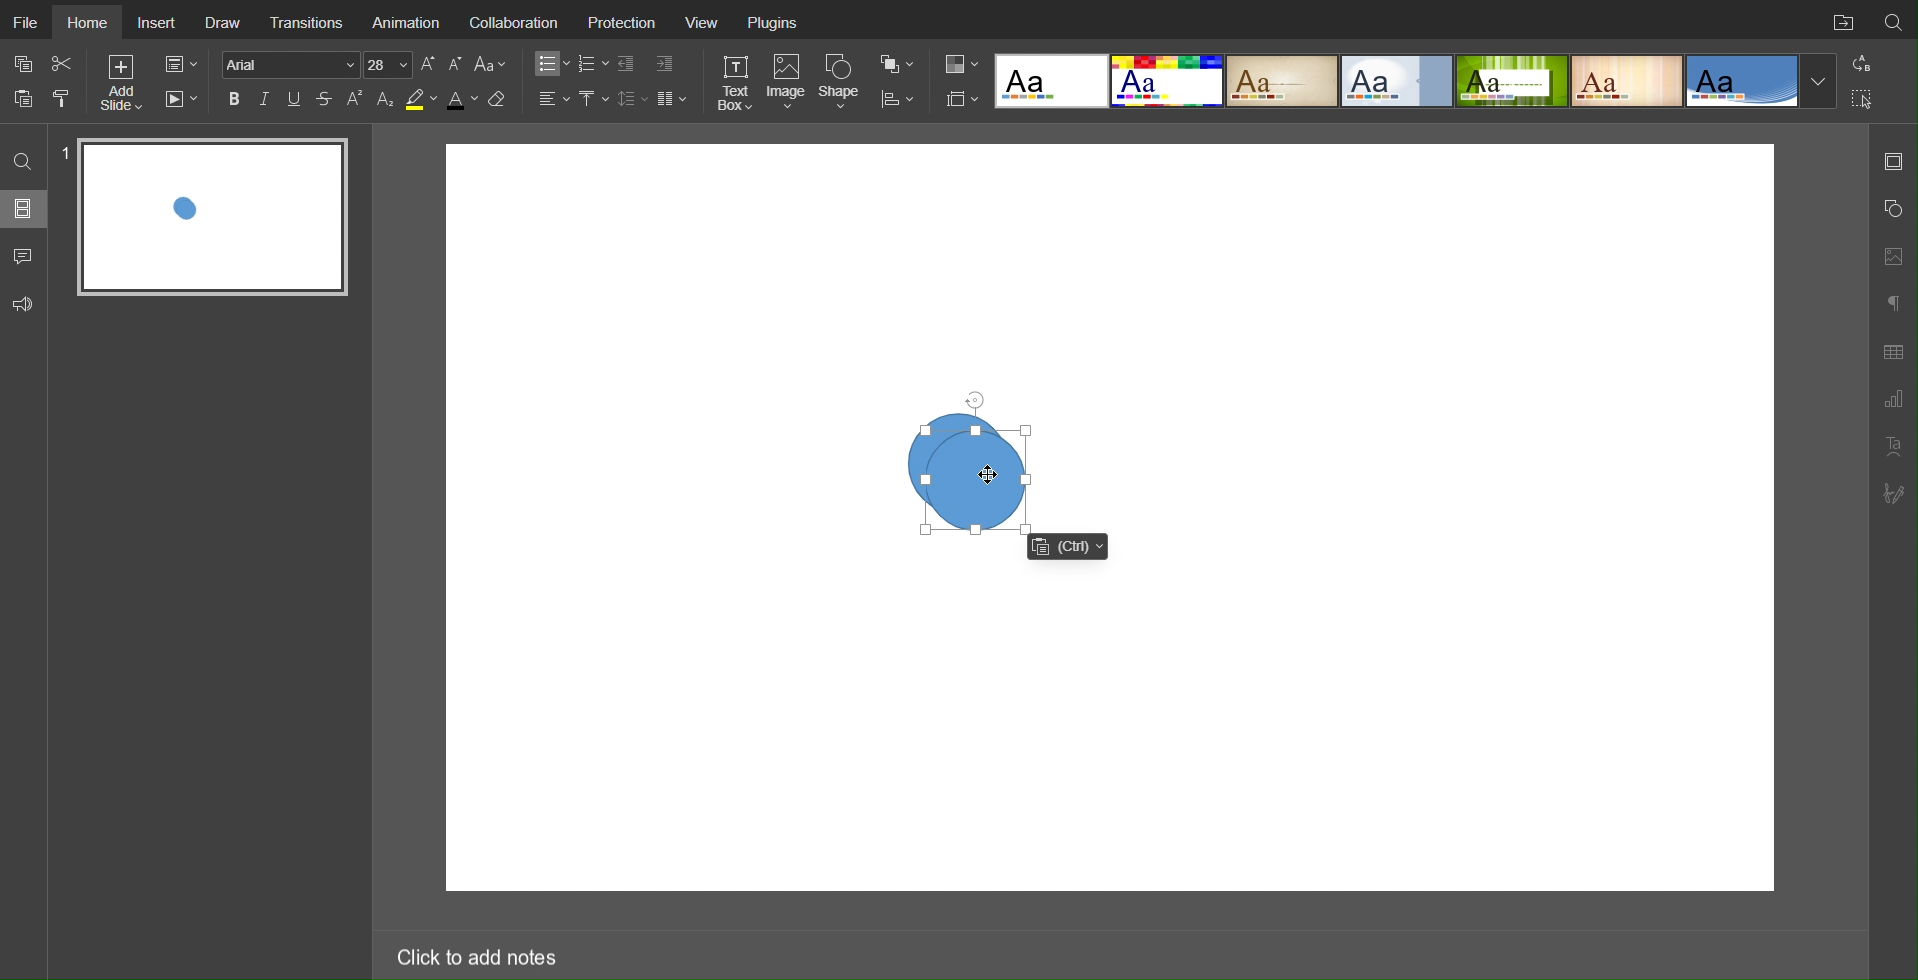 Image resolution: width=1918 pixels, height=980 pixels. I want to click on Signature , so click(1895, 494).